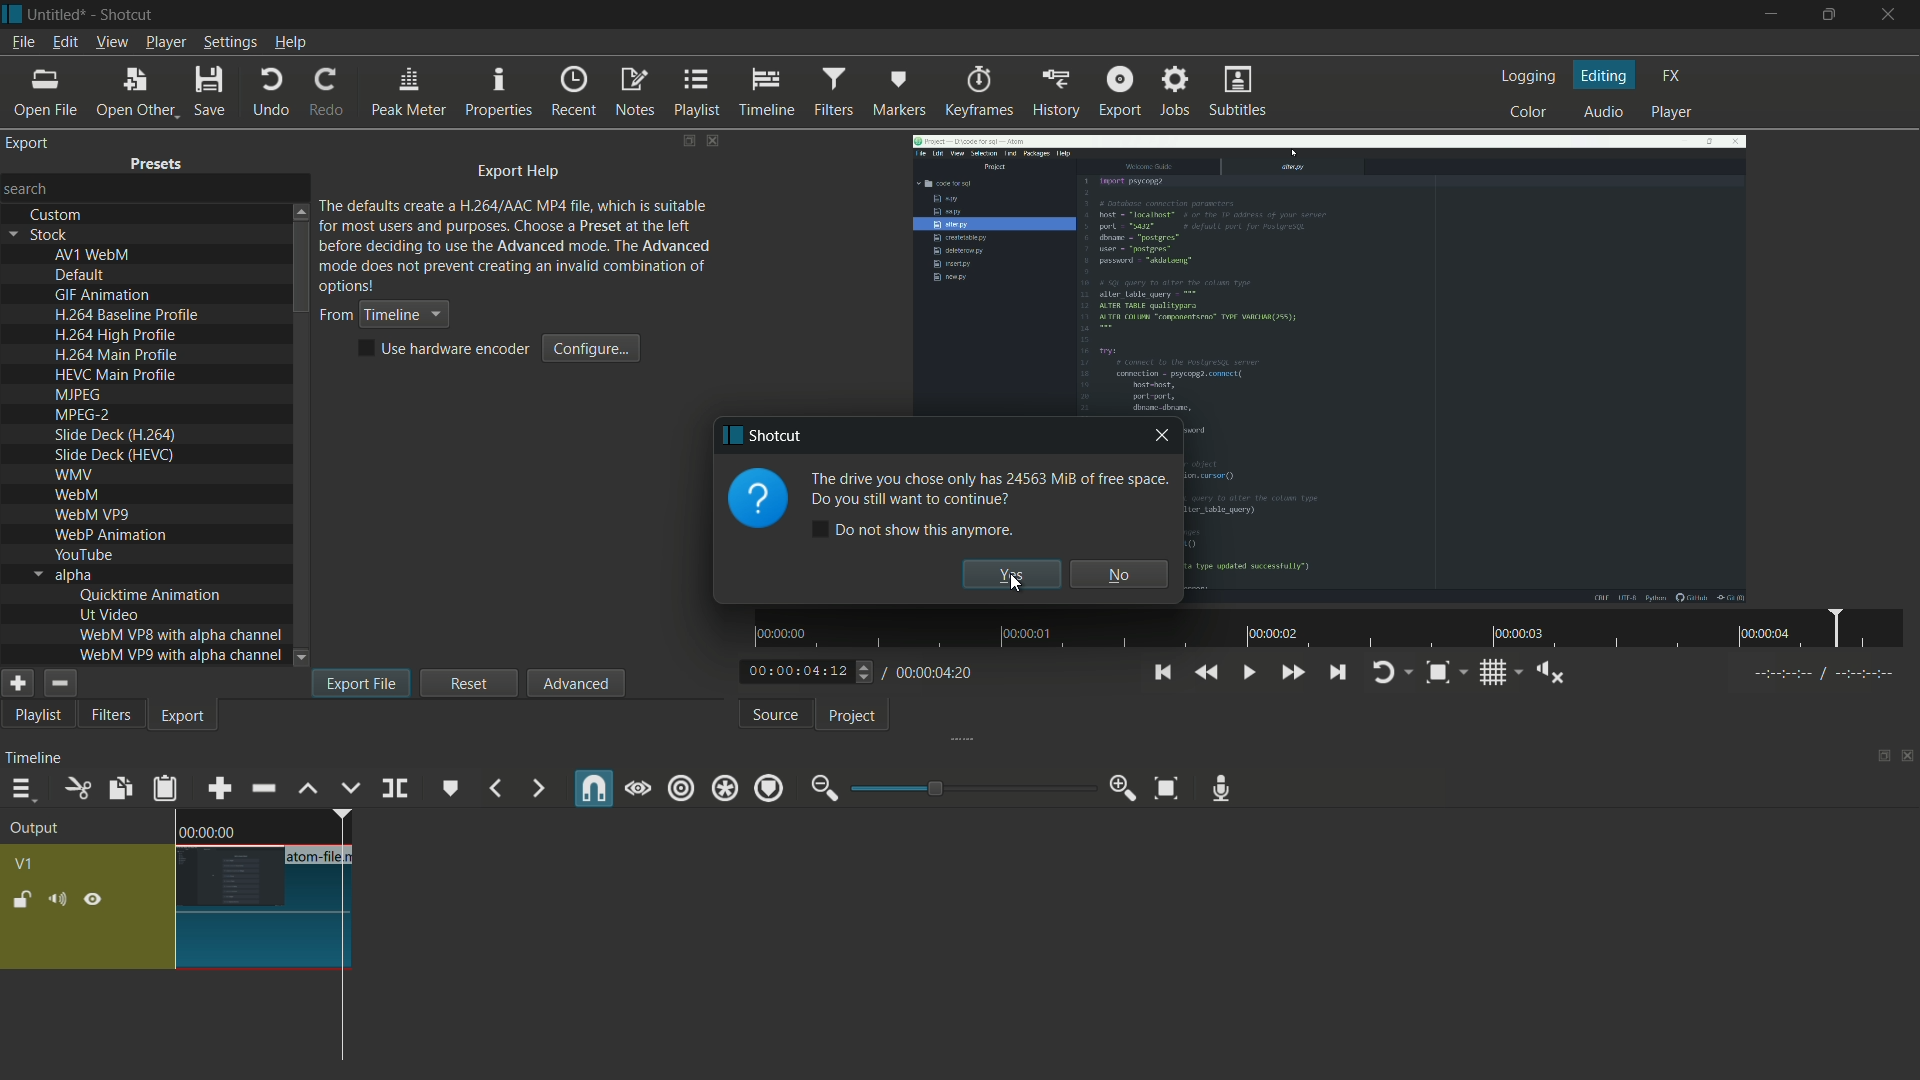  What do you see at coordinates (303, 658) in the screenshot?
I see `scroll down` at bounding box center [303, 658].